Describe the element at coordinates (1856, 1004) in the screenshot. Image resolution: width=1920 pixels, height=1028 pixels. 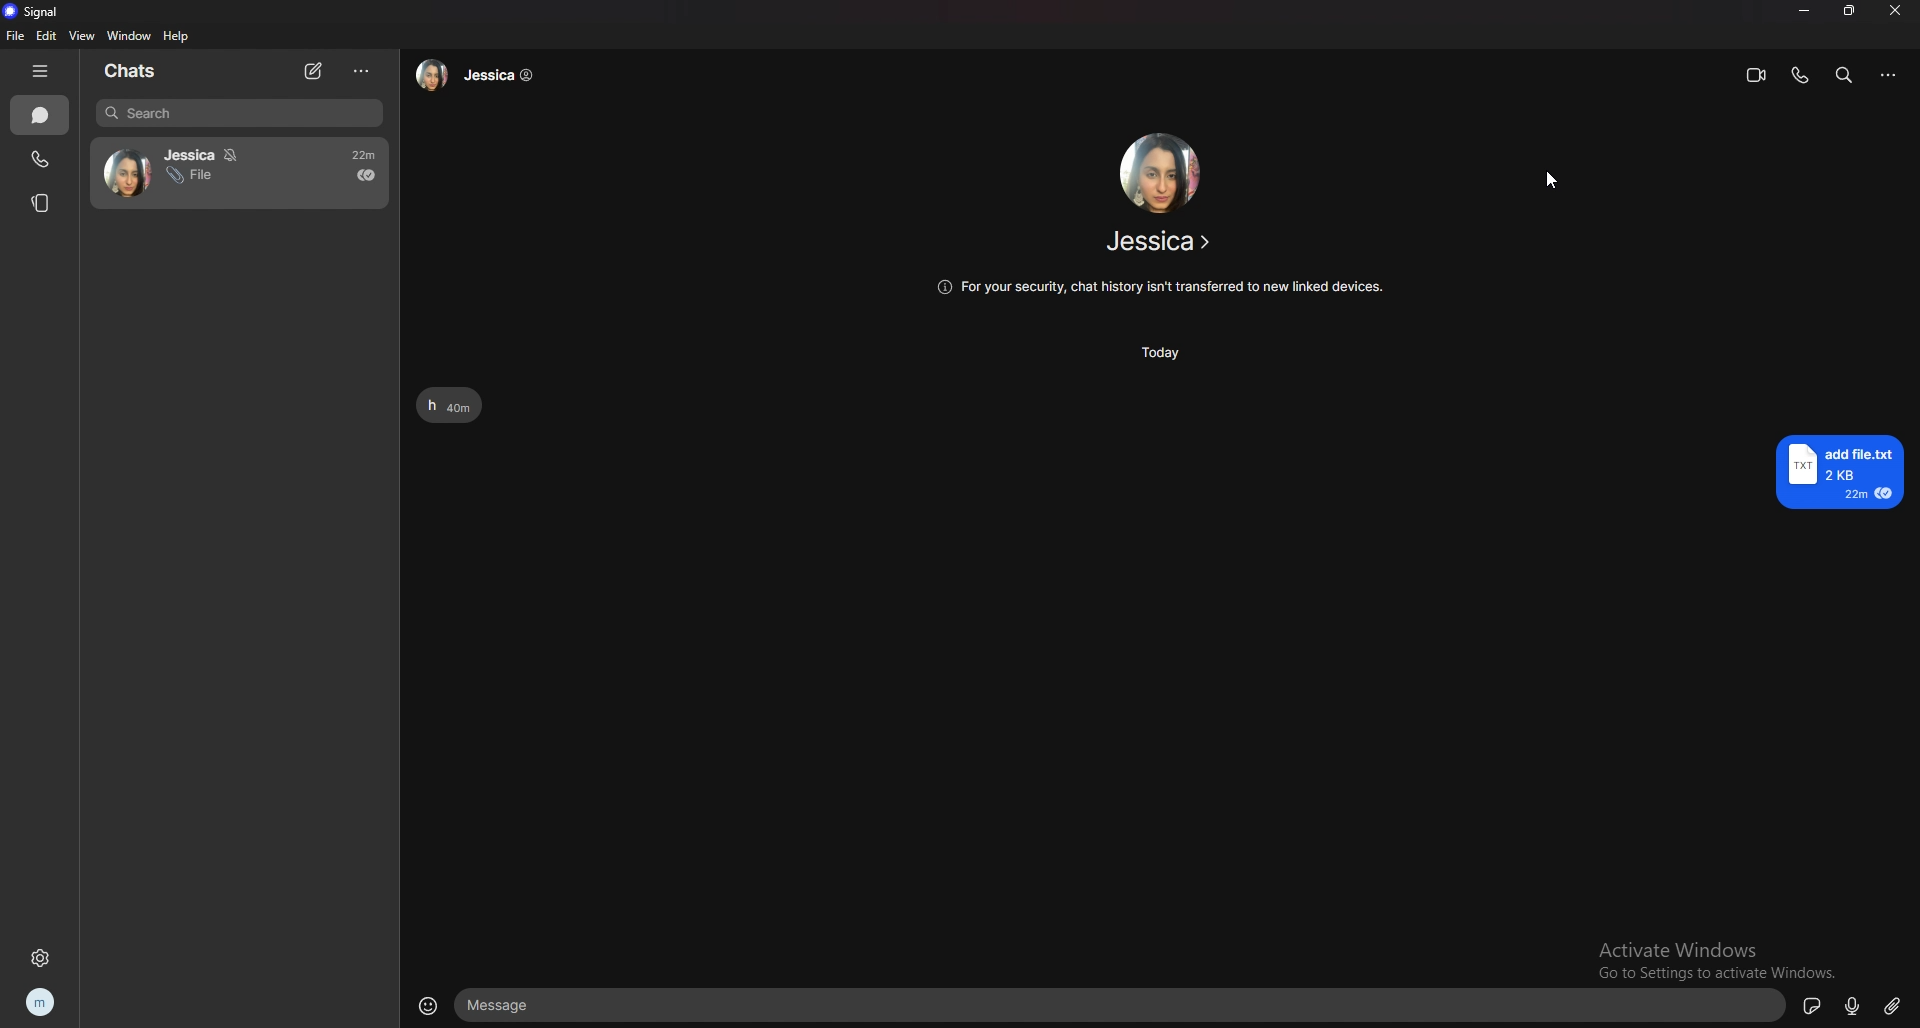
I see `voice type` at that location.